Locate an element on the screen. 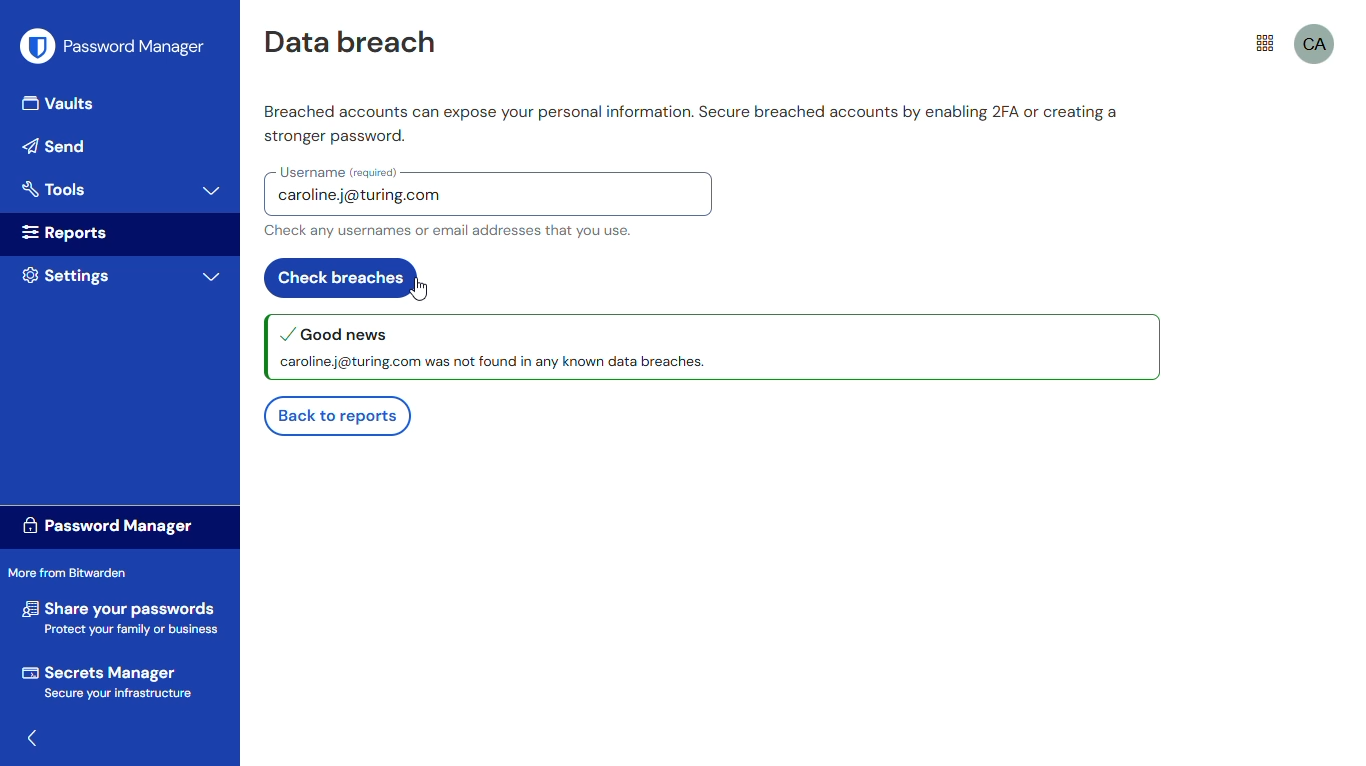 This screenshot has height=766, width=1366. ca is located at coordinates (1315, 43).